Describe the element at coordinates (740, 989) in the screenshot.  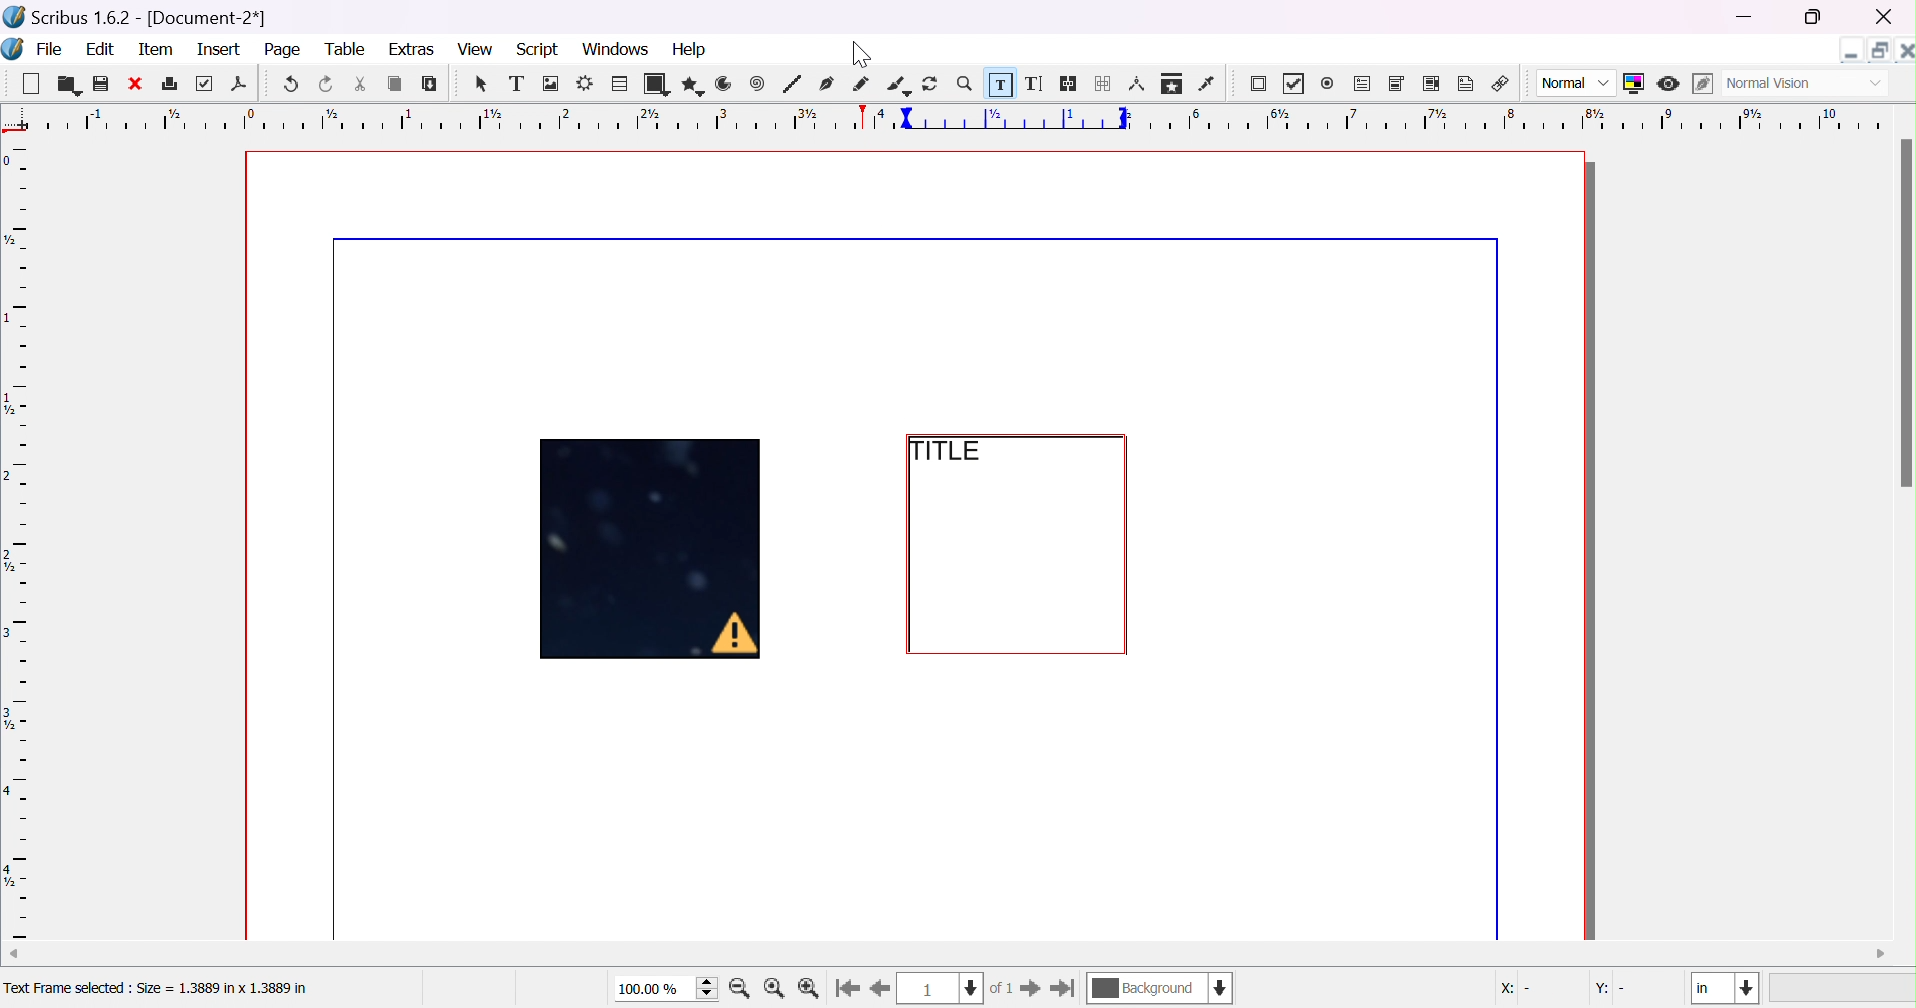
I see `zoom in` at that location.